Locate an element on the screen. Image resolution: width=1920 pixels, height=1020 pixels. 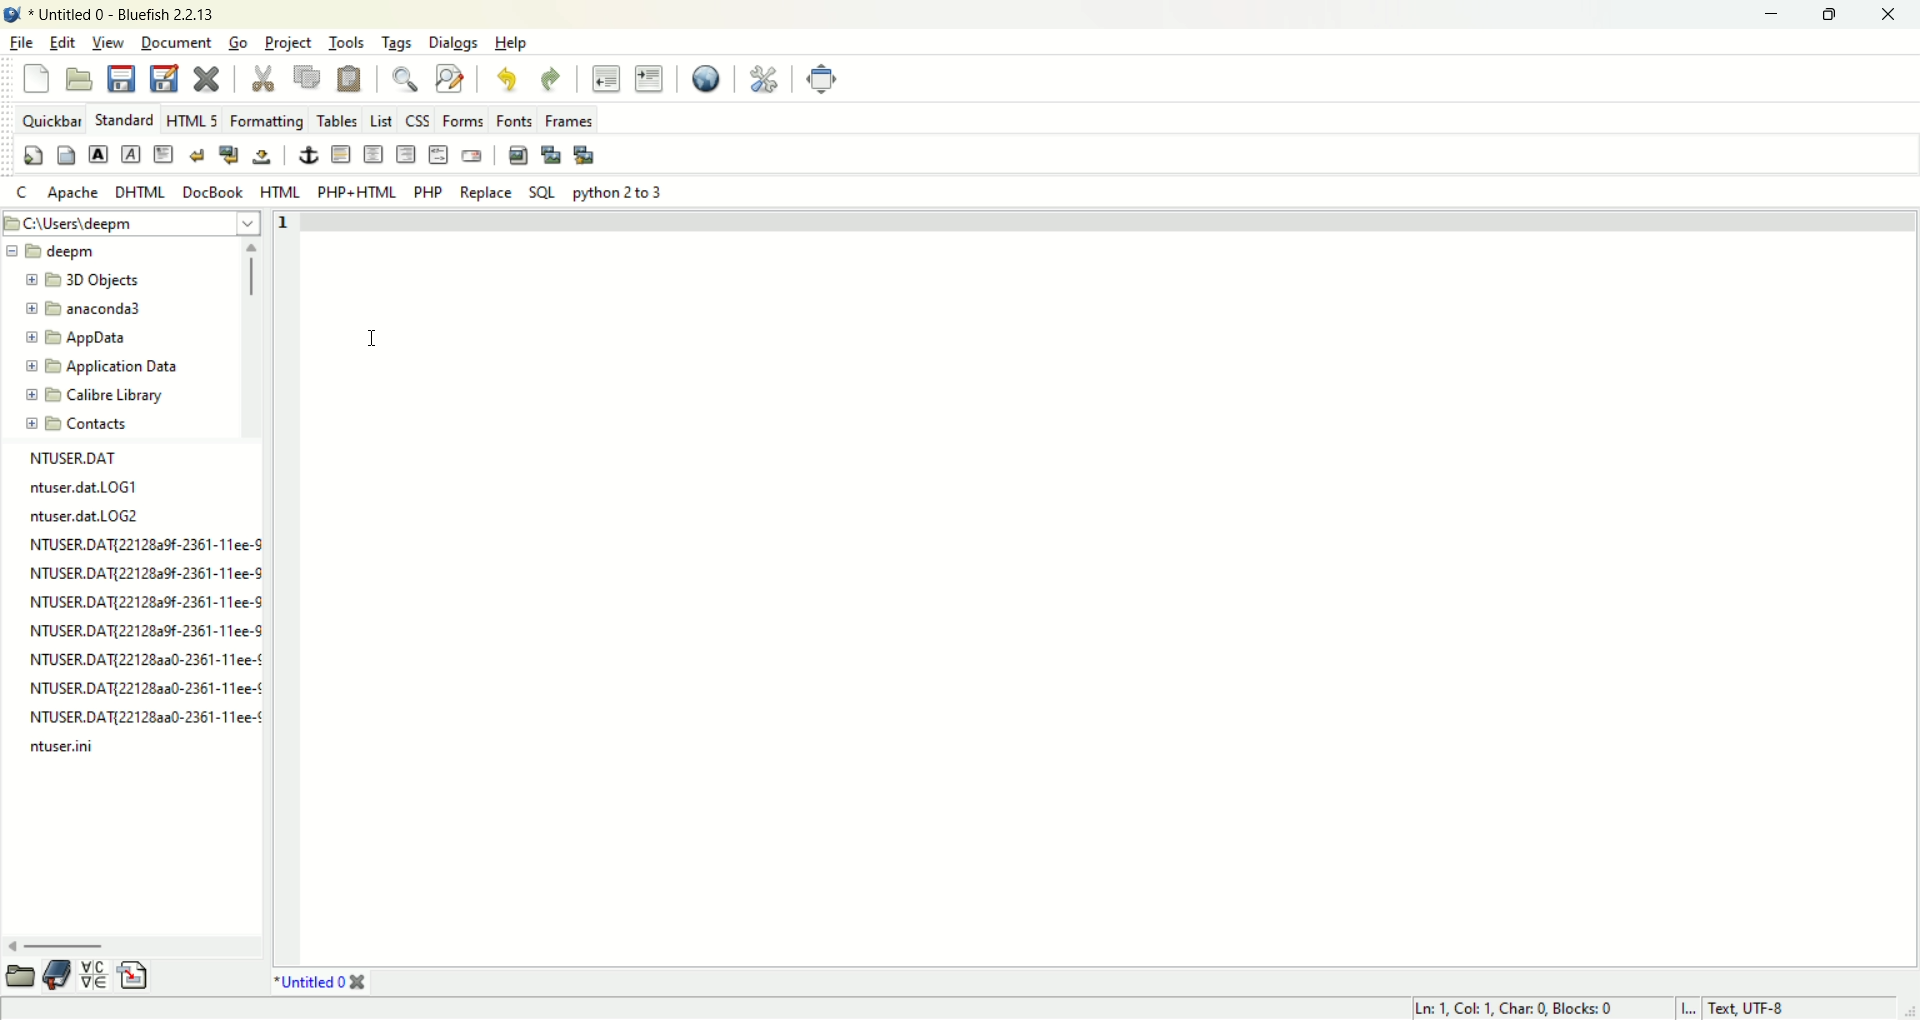
forms is located at coordinates (458, 118).